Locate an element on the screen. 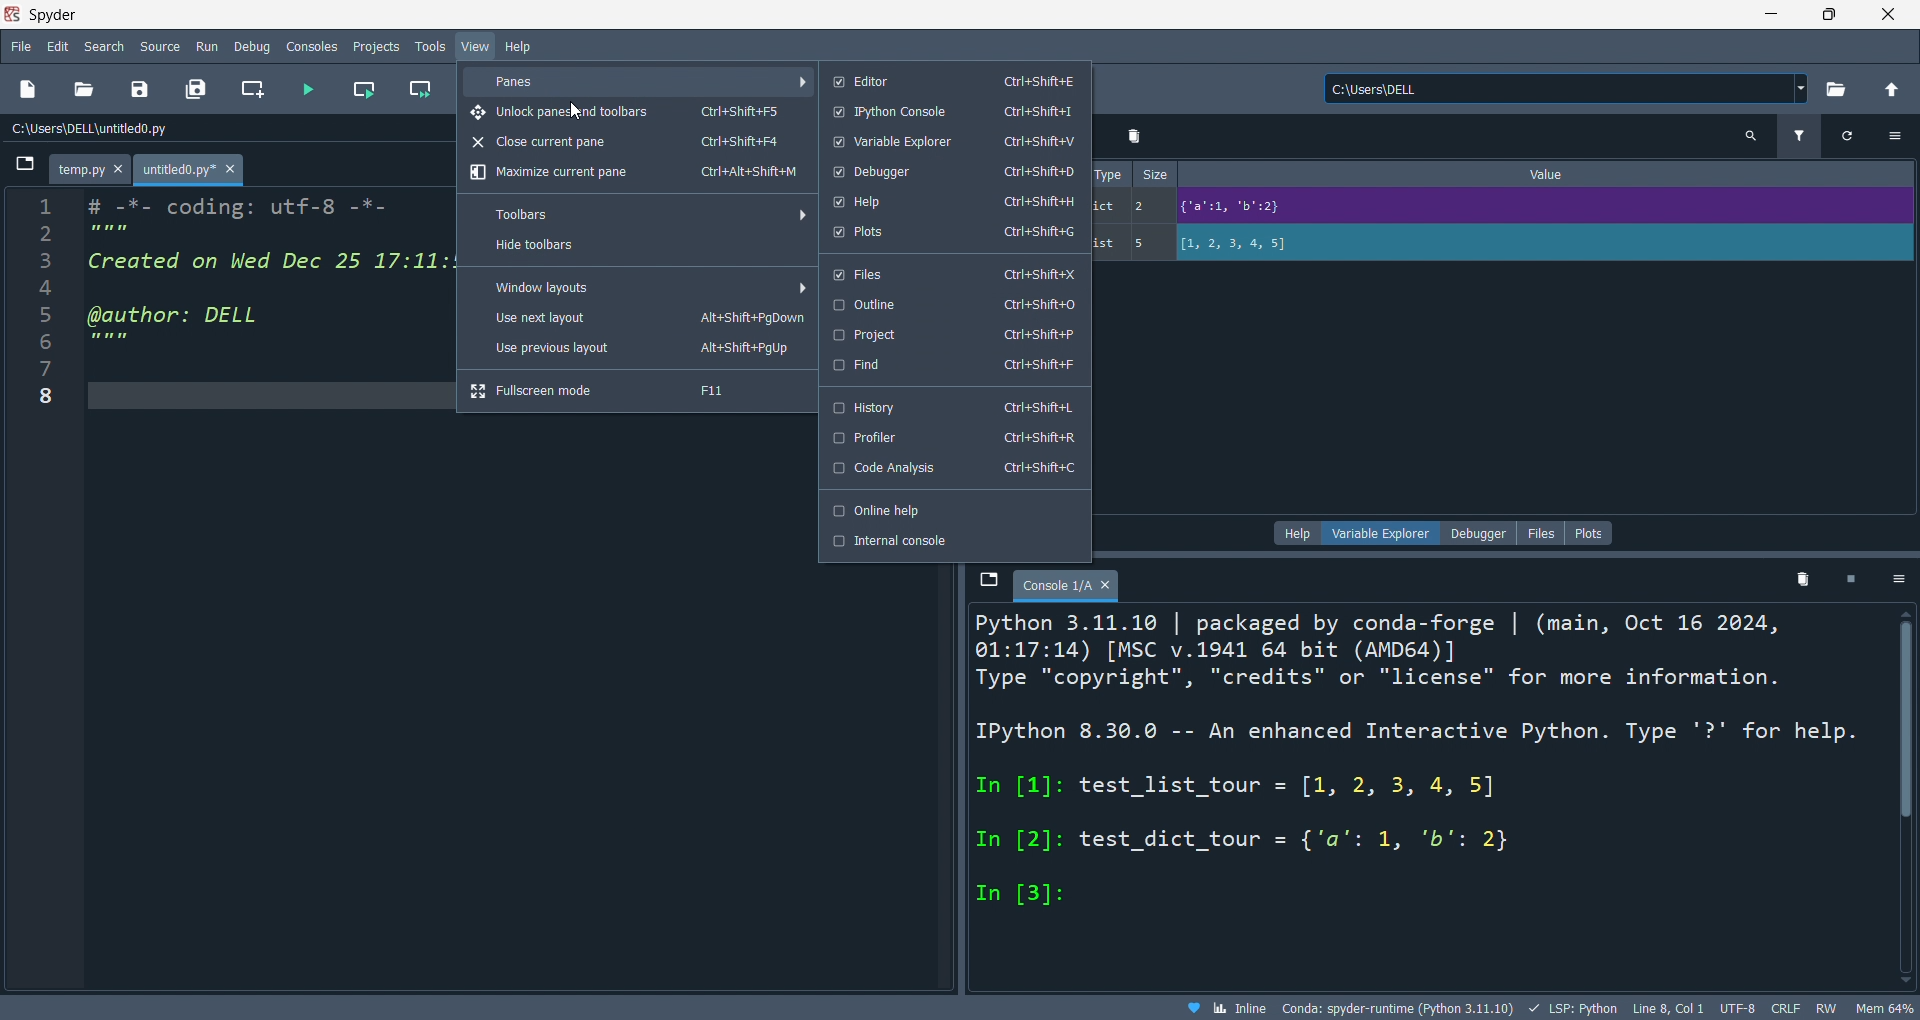 The height and width of the screenshot is (1020, 1920). rw is located at coordinates (1823, 1010).